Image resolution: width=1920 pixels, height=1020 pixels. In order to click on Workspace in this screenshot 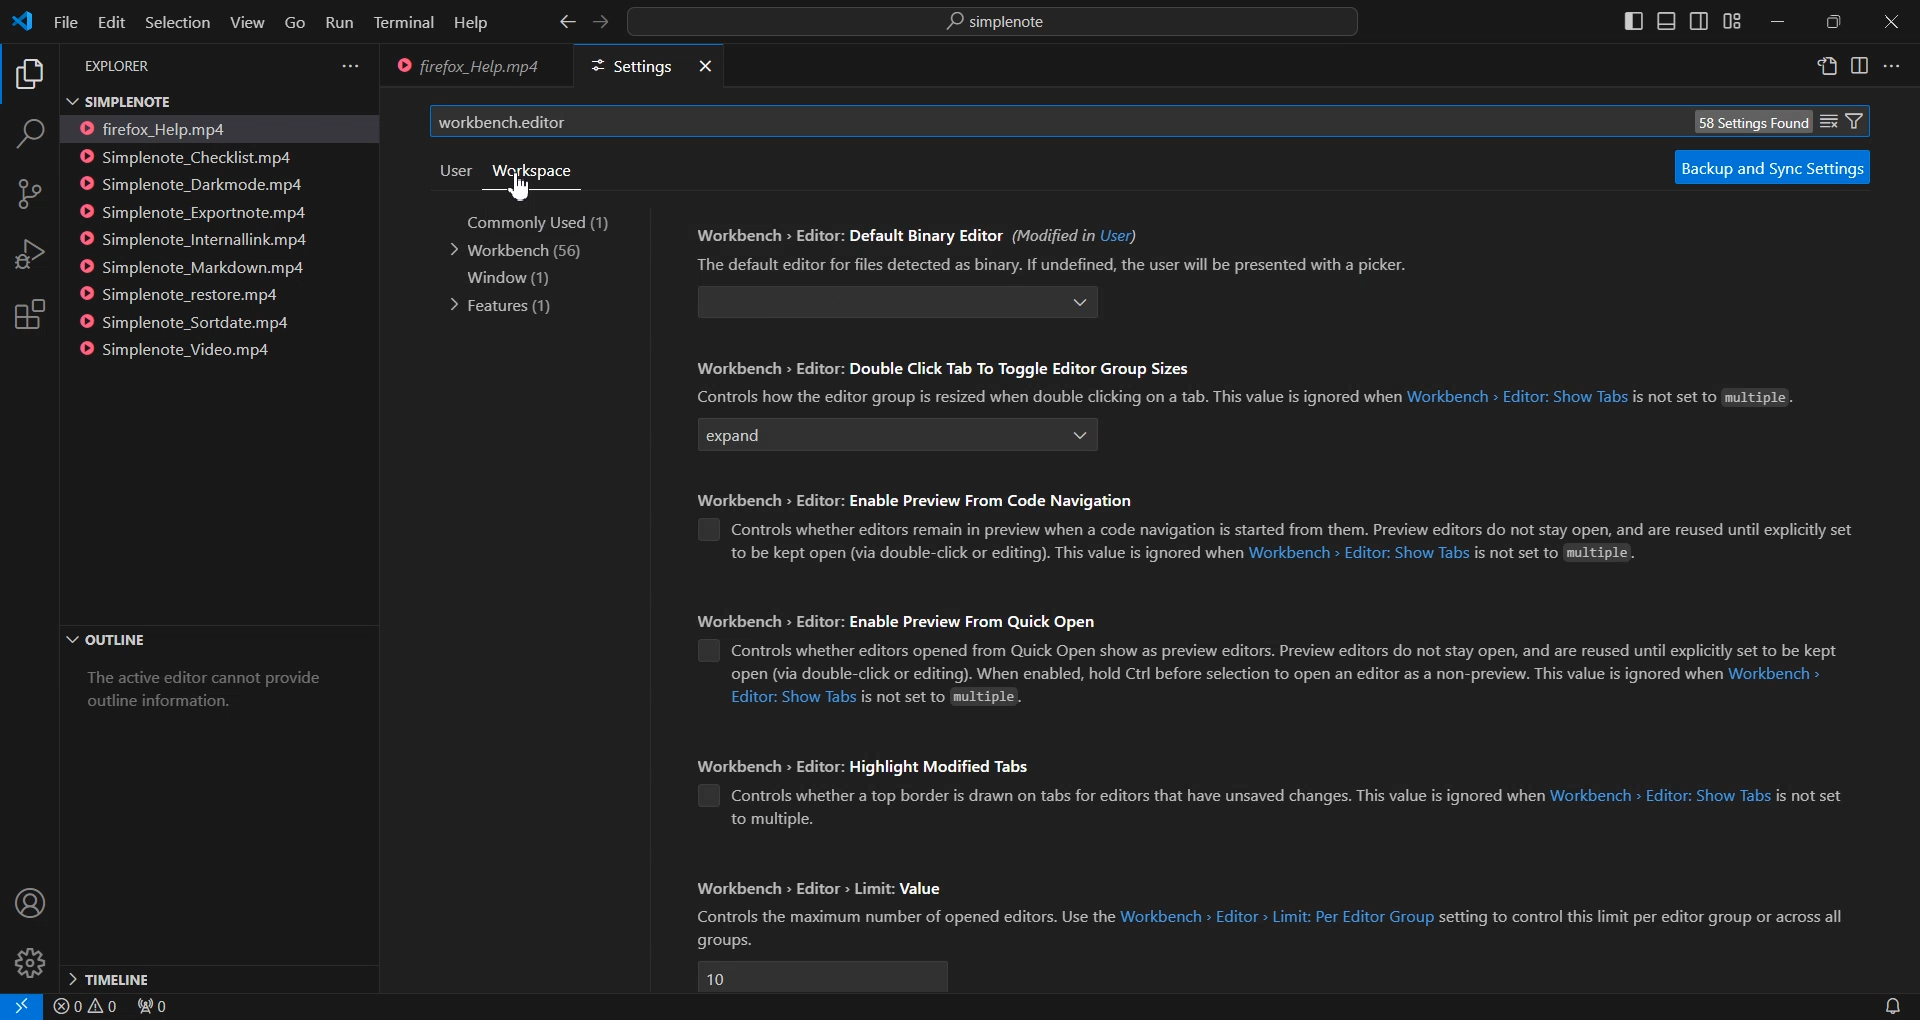, I will do `click(531, 171)`.